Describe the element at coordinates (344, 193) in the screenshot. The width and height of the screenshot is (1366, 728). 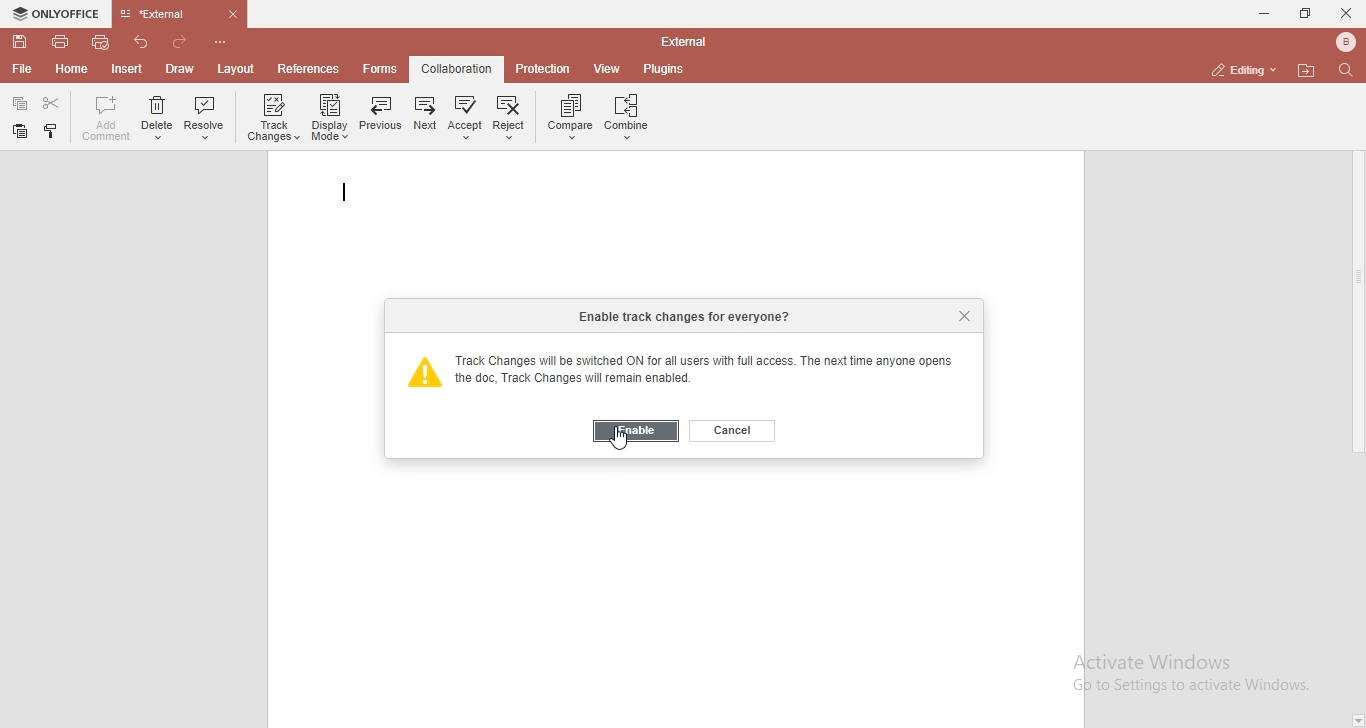
I see `text cursor` at that location.